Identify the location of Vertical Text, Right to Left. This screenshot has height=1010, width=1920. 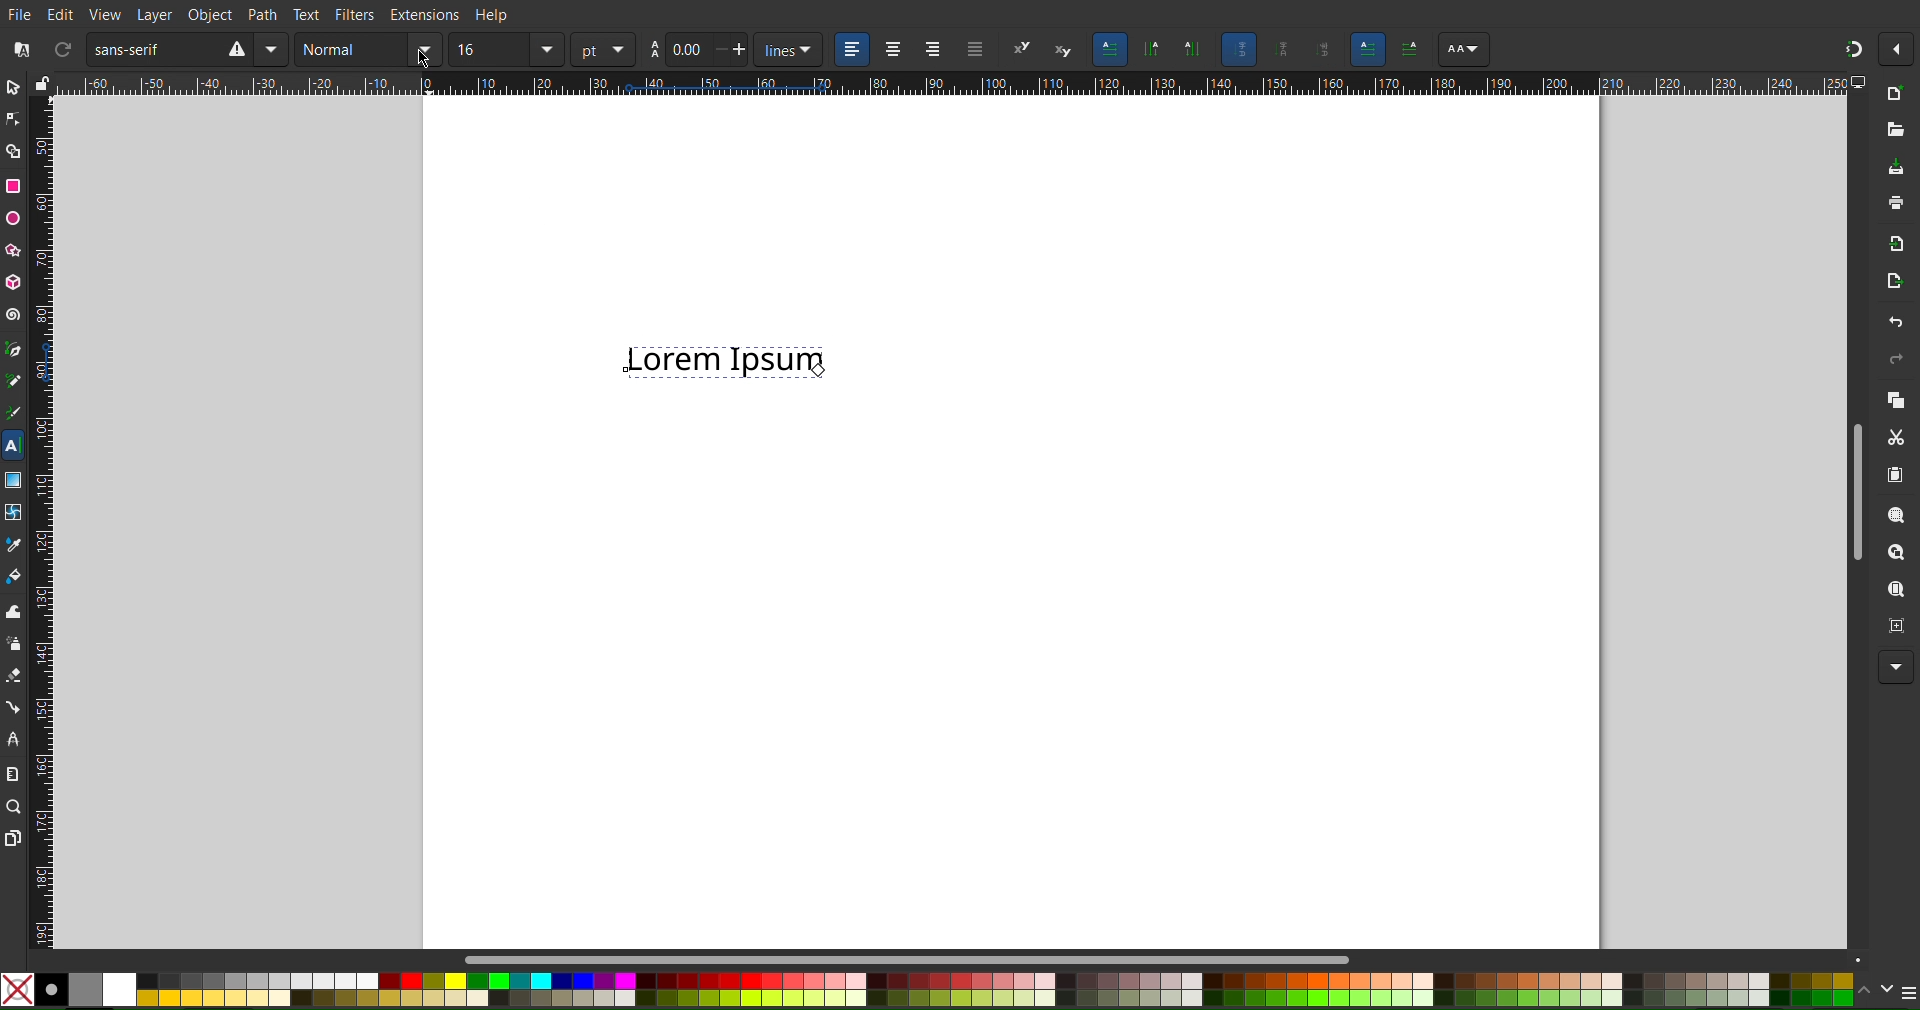
(1151, 51).